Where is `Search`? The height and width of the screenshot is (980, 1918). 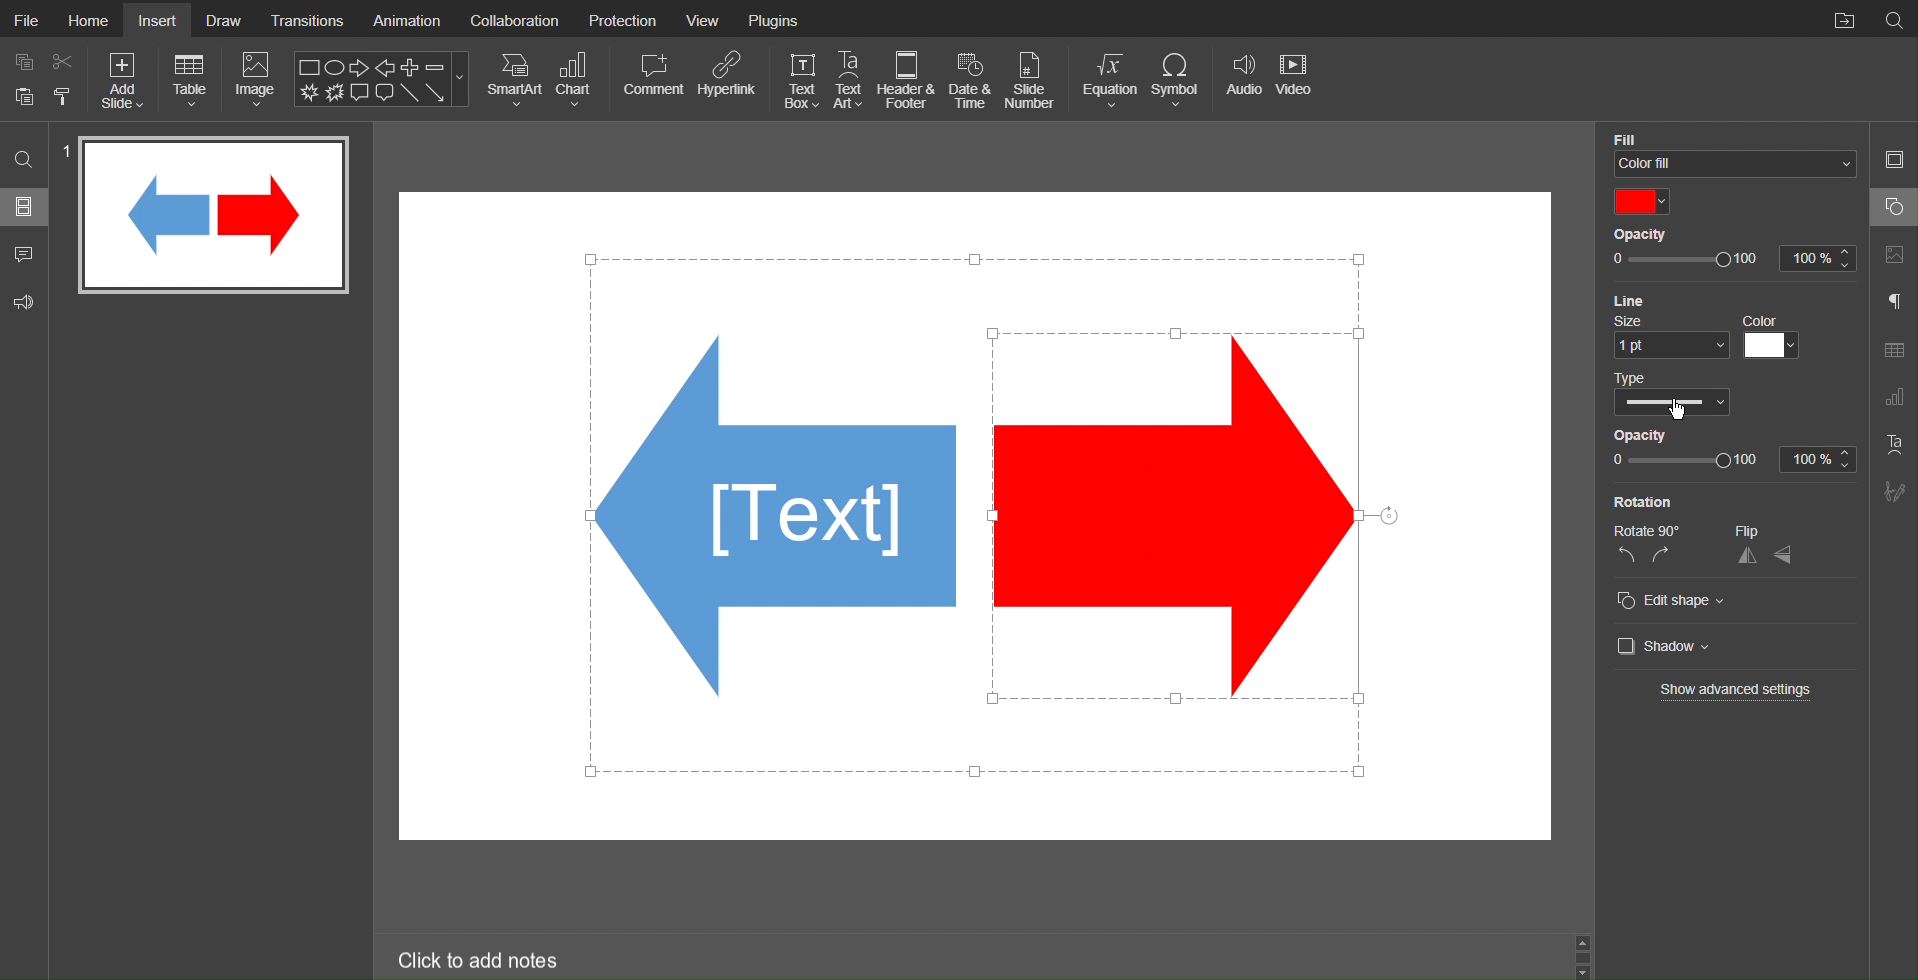 Search is located at coordinates (24, 162).